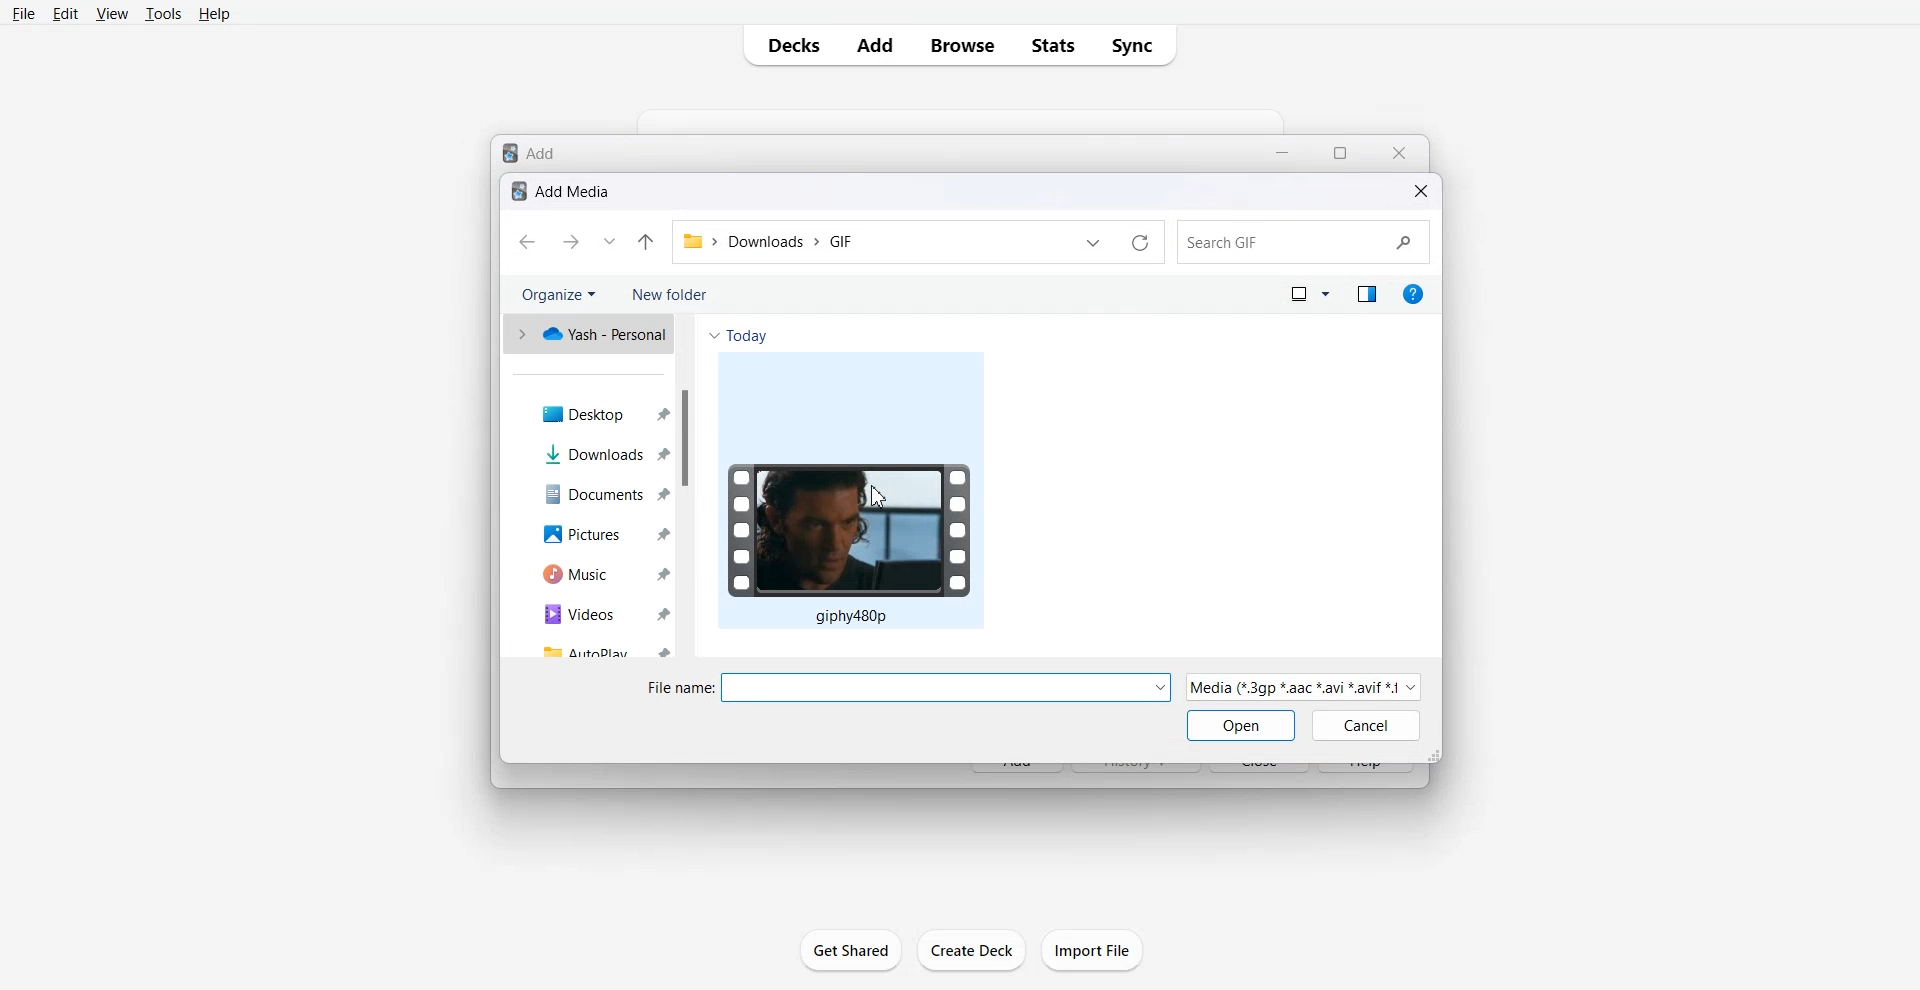 This screenshot has width=1920, height=990. Describe the element at coordinates (586, 335) in the screenshot. I see `One drive` at that location.